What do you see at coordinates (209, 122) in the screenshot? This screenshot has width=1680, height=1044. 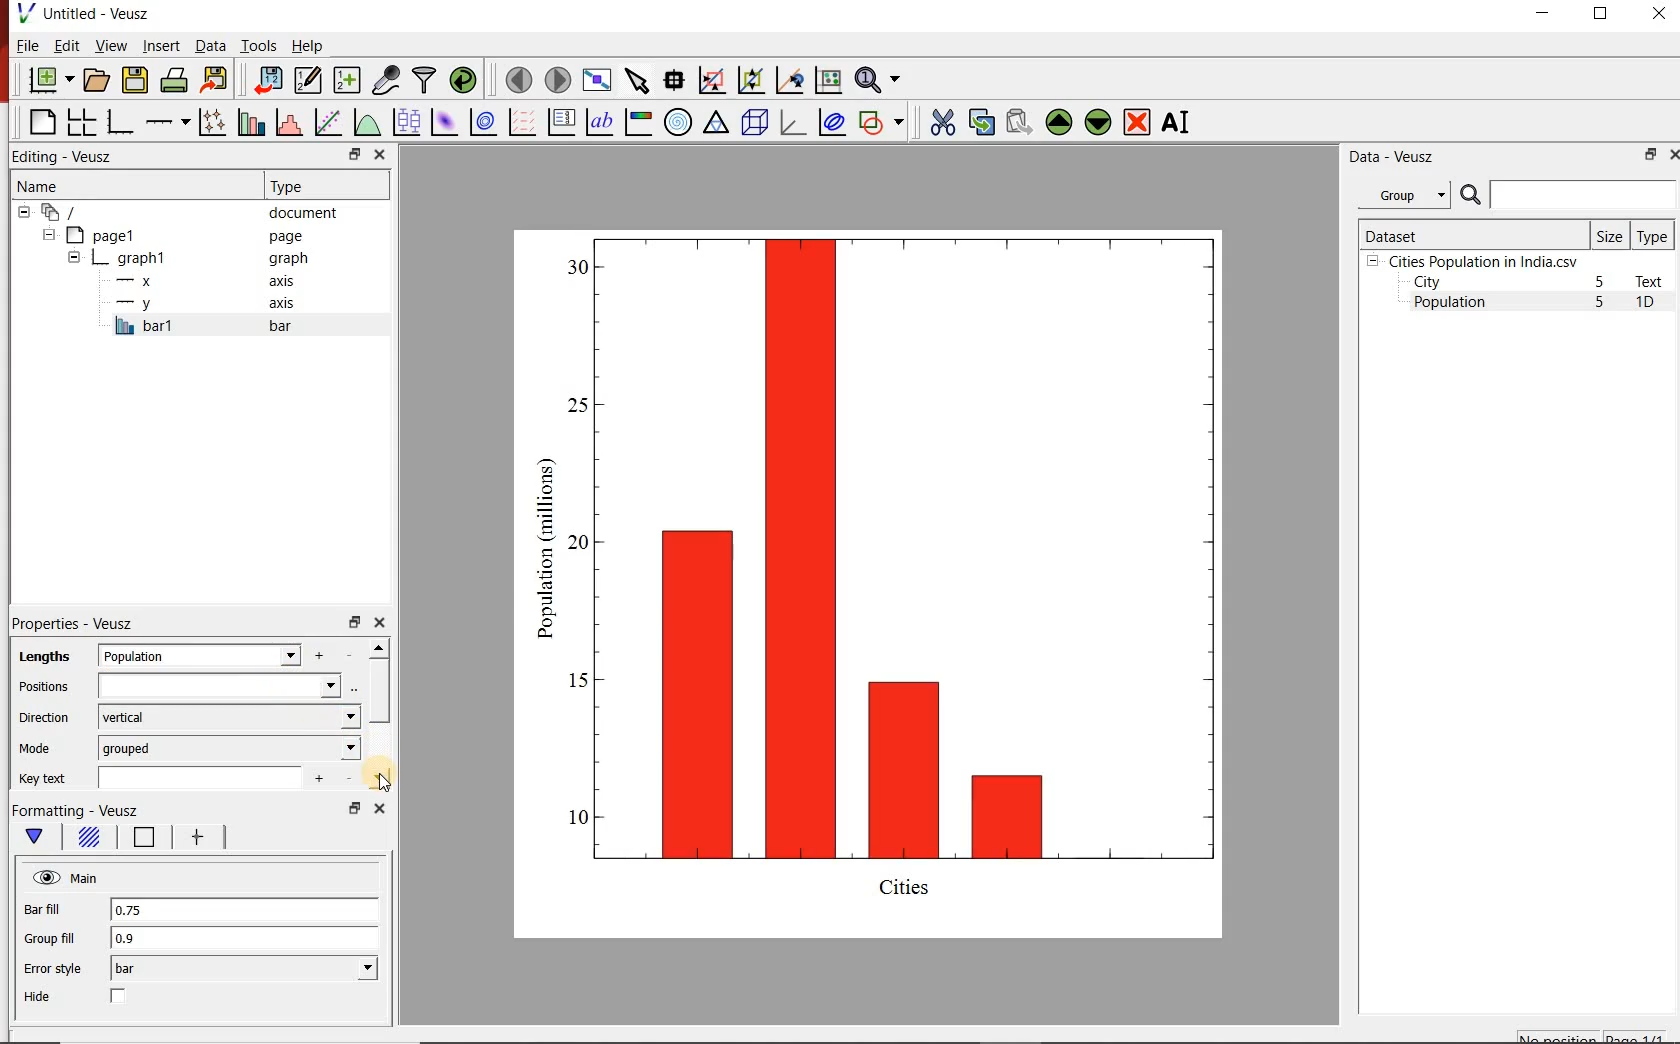 I see `plot points with lines and errorbars` at bounding box center [209, 122].